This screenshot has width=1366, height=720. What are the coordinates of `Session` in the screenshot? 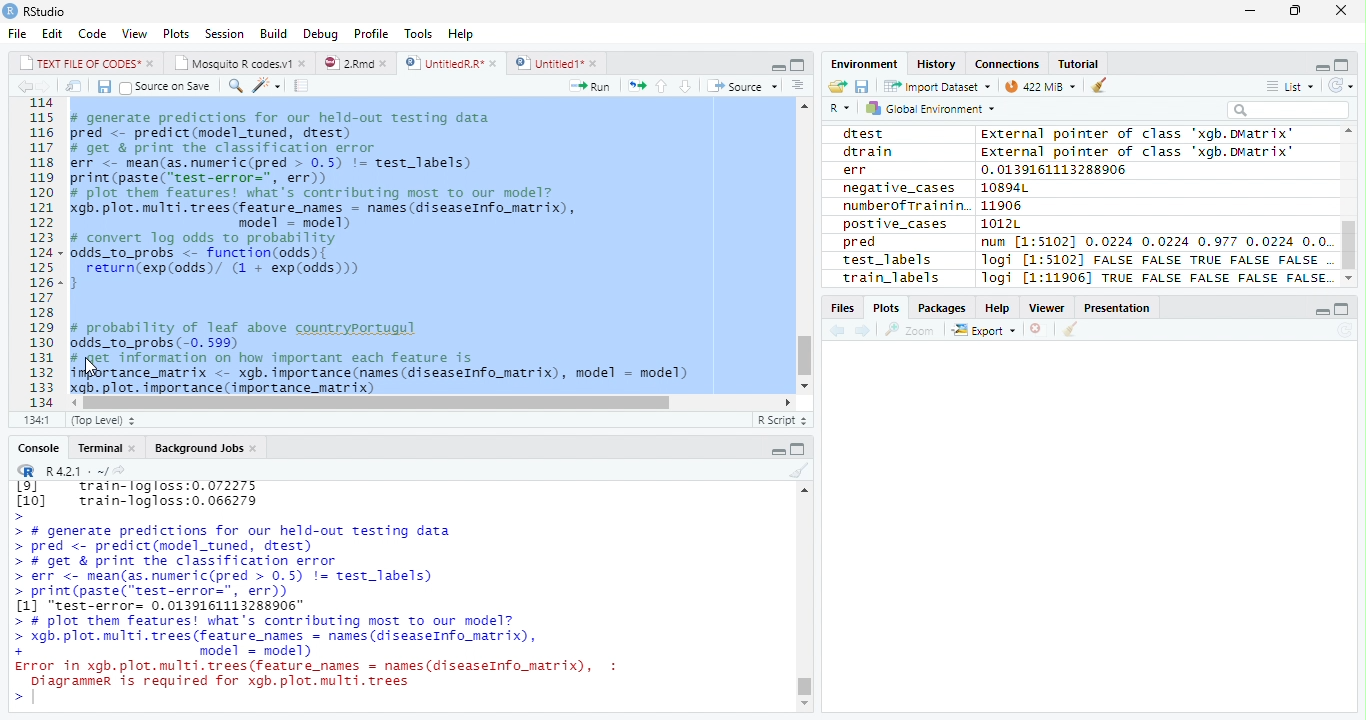 It's located at (225, 33).